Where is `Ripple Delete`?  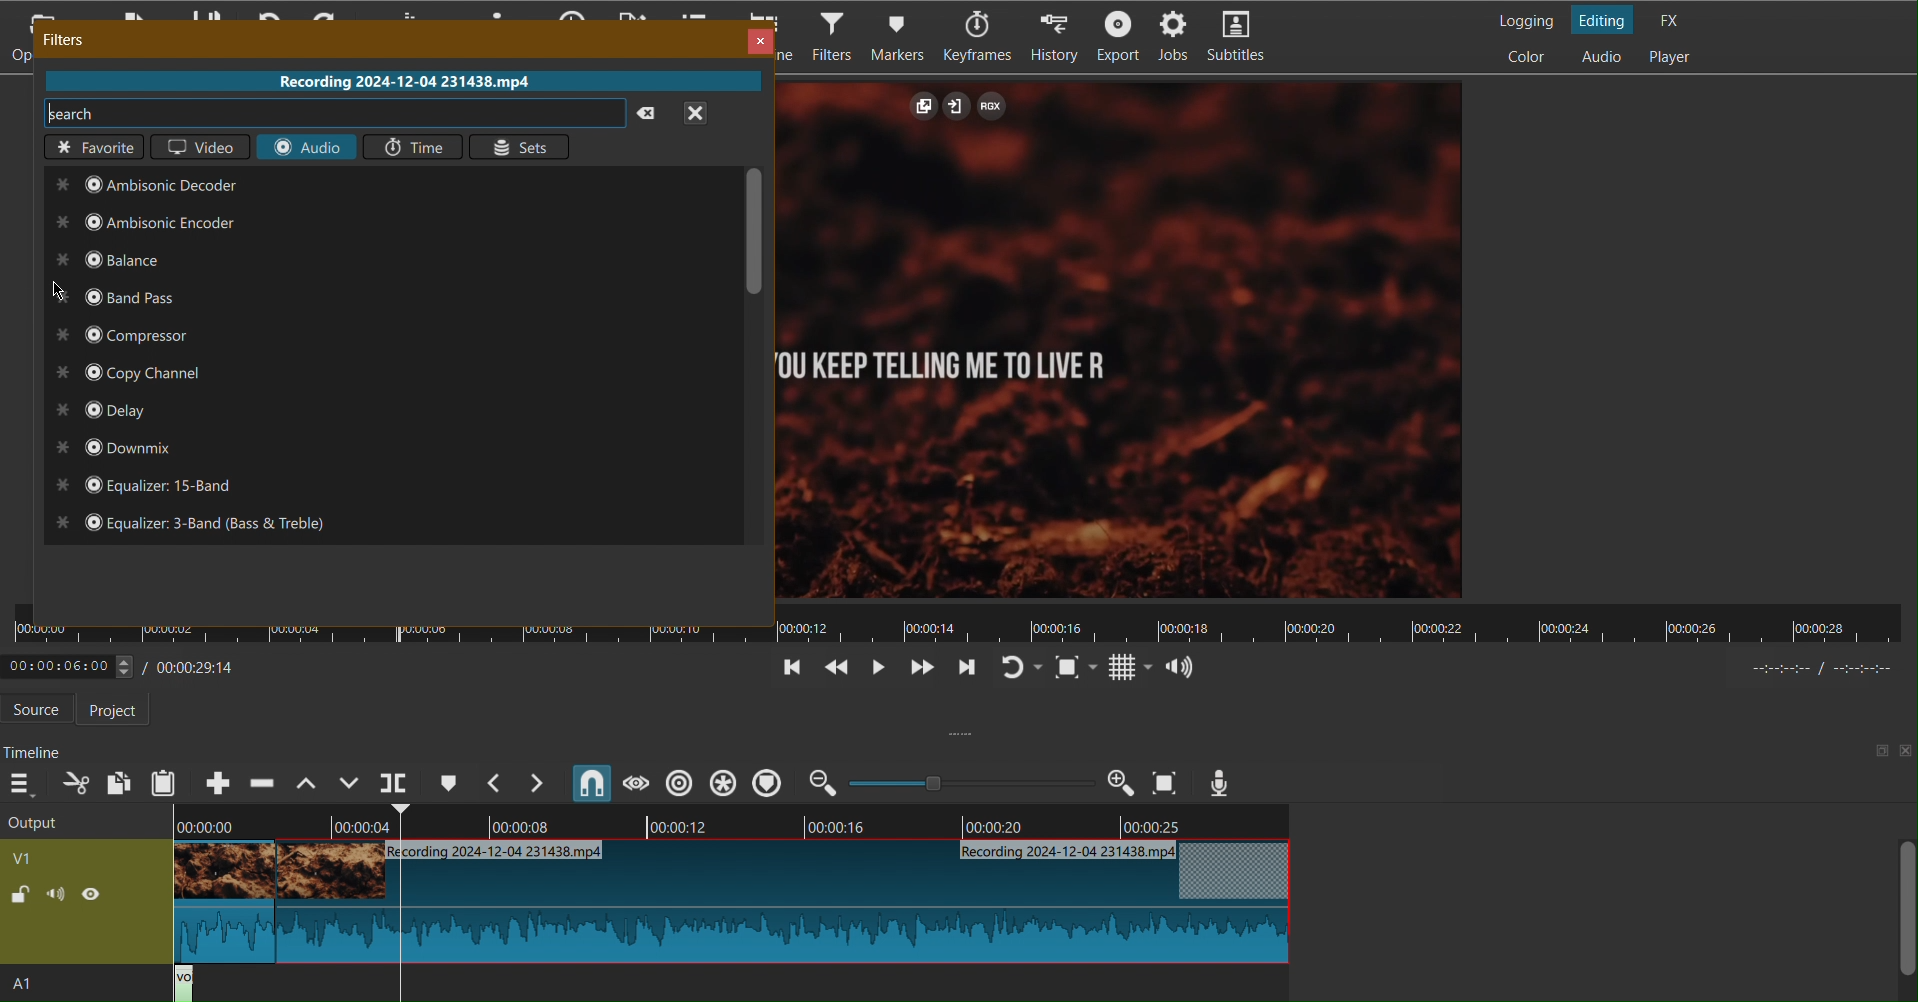
Ripple Delete is located at coordinates (261, 783).